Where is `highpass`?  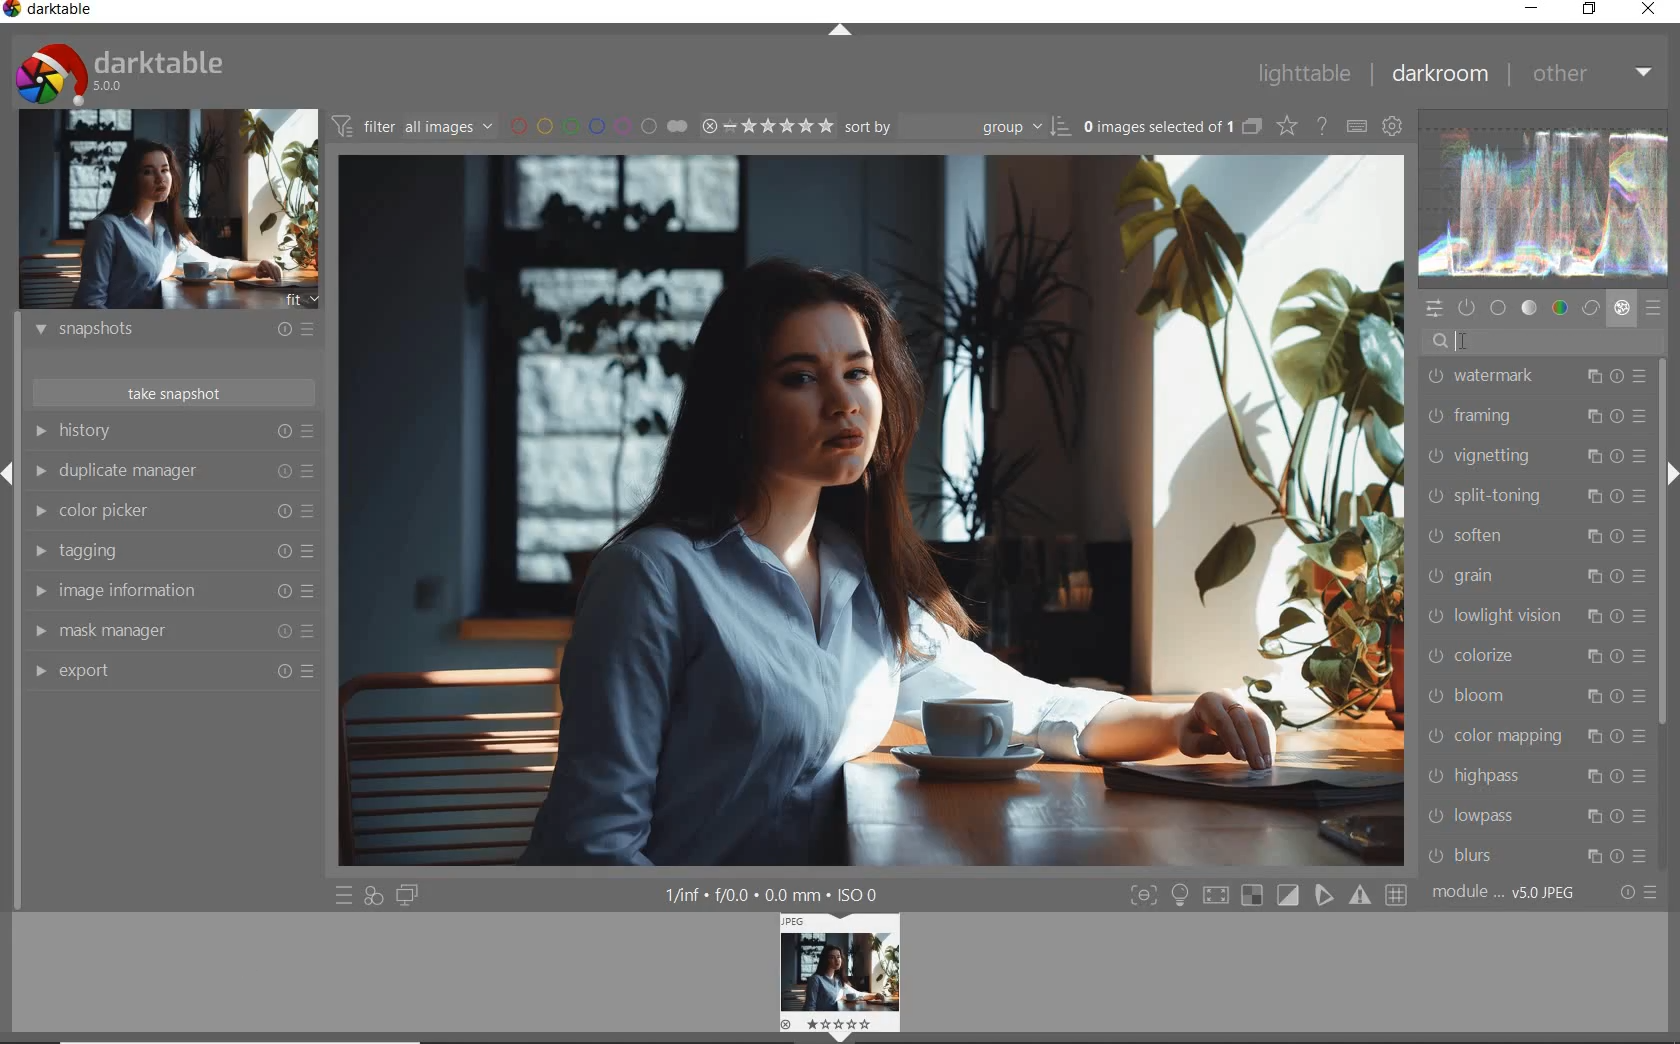
highpass is located at coordinates (1537, 777).